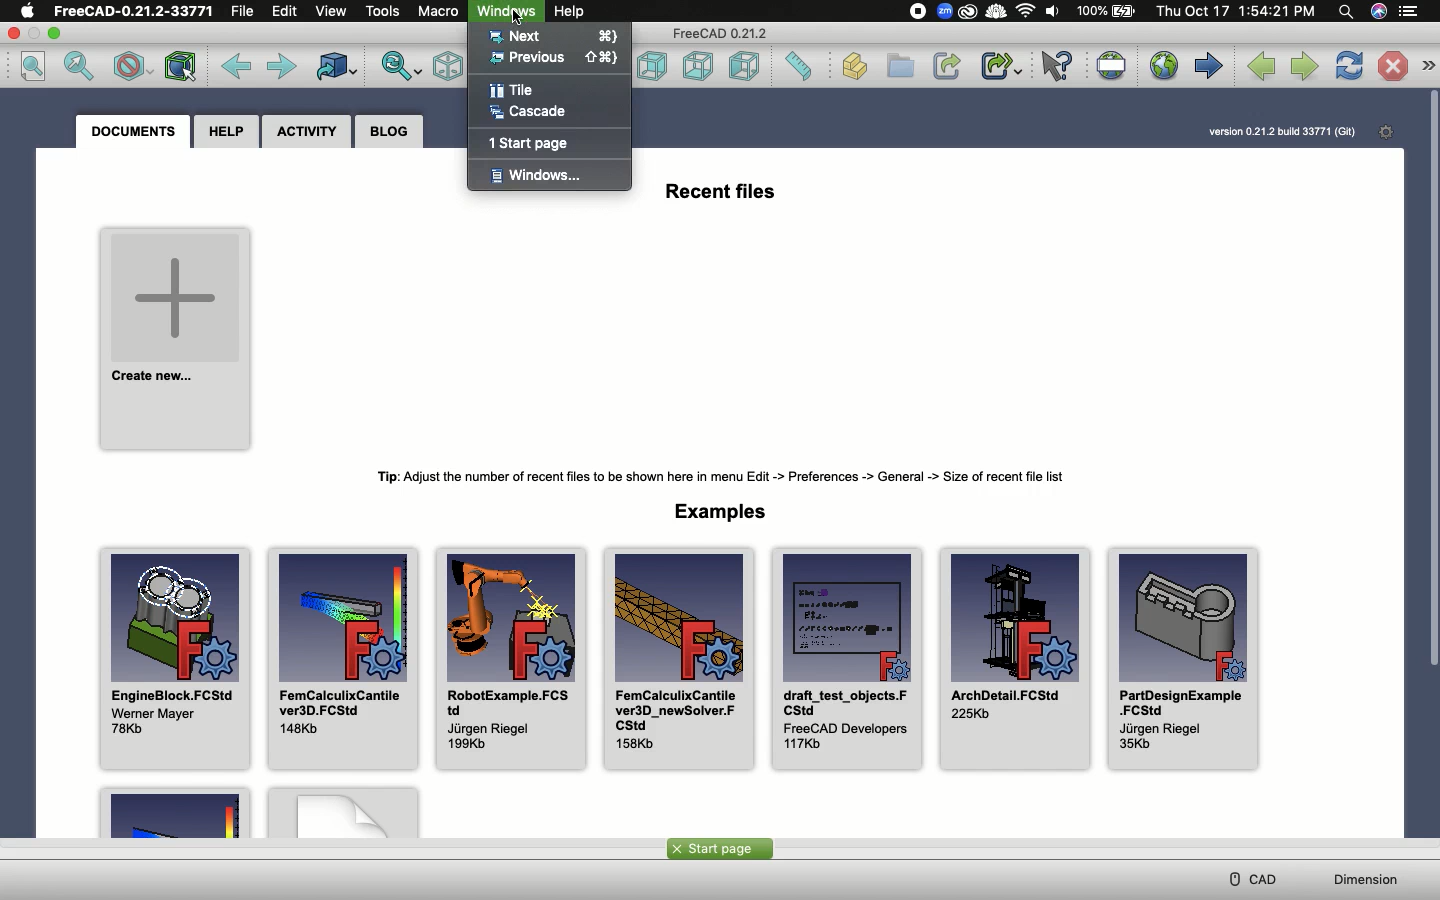 This screenshot has width=1440, height=900. What do you see at coordinates (1053, 12) in the screenshot?
I see `Volume` at bounding box center [1053, 12].